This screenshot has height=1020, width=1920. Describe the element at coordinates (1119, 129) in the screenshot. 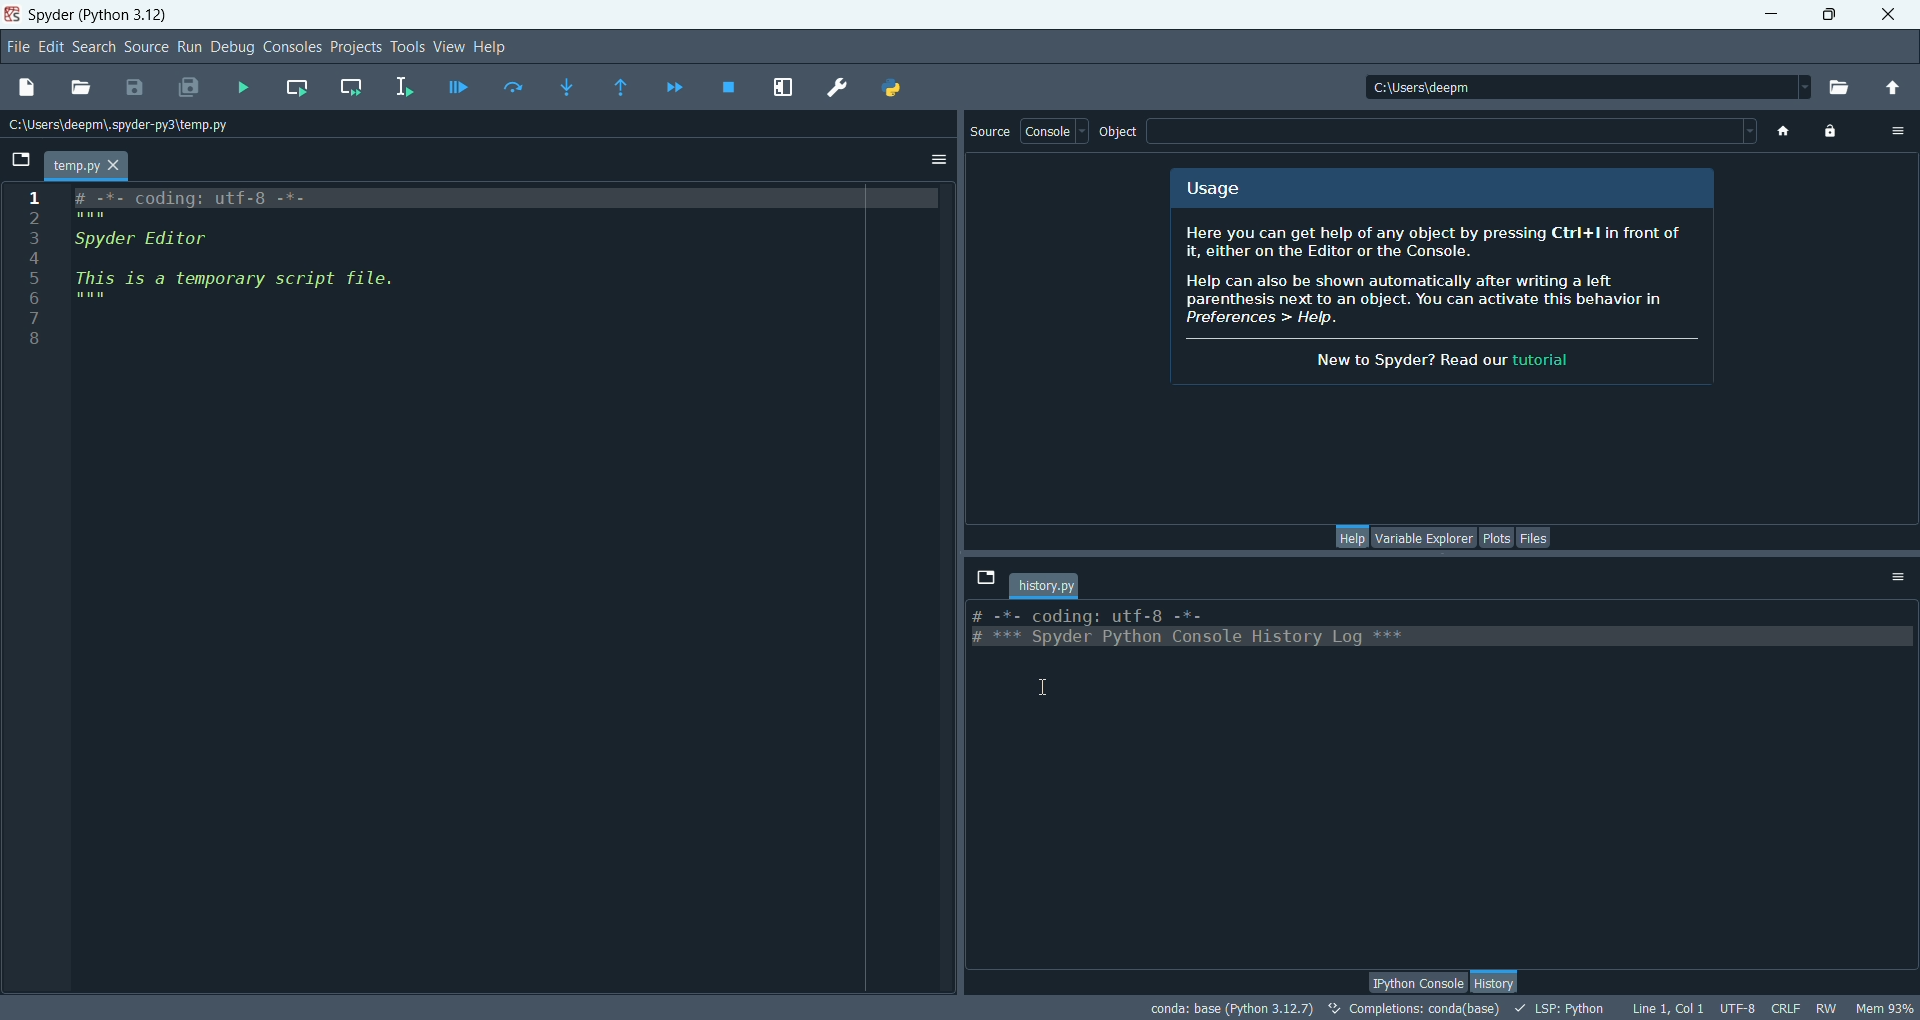

I see `object` at that location.